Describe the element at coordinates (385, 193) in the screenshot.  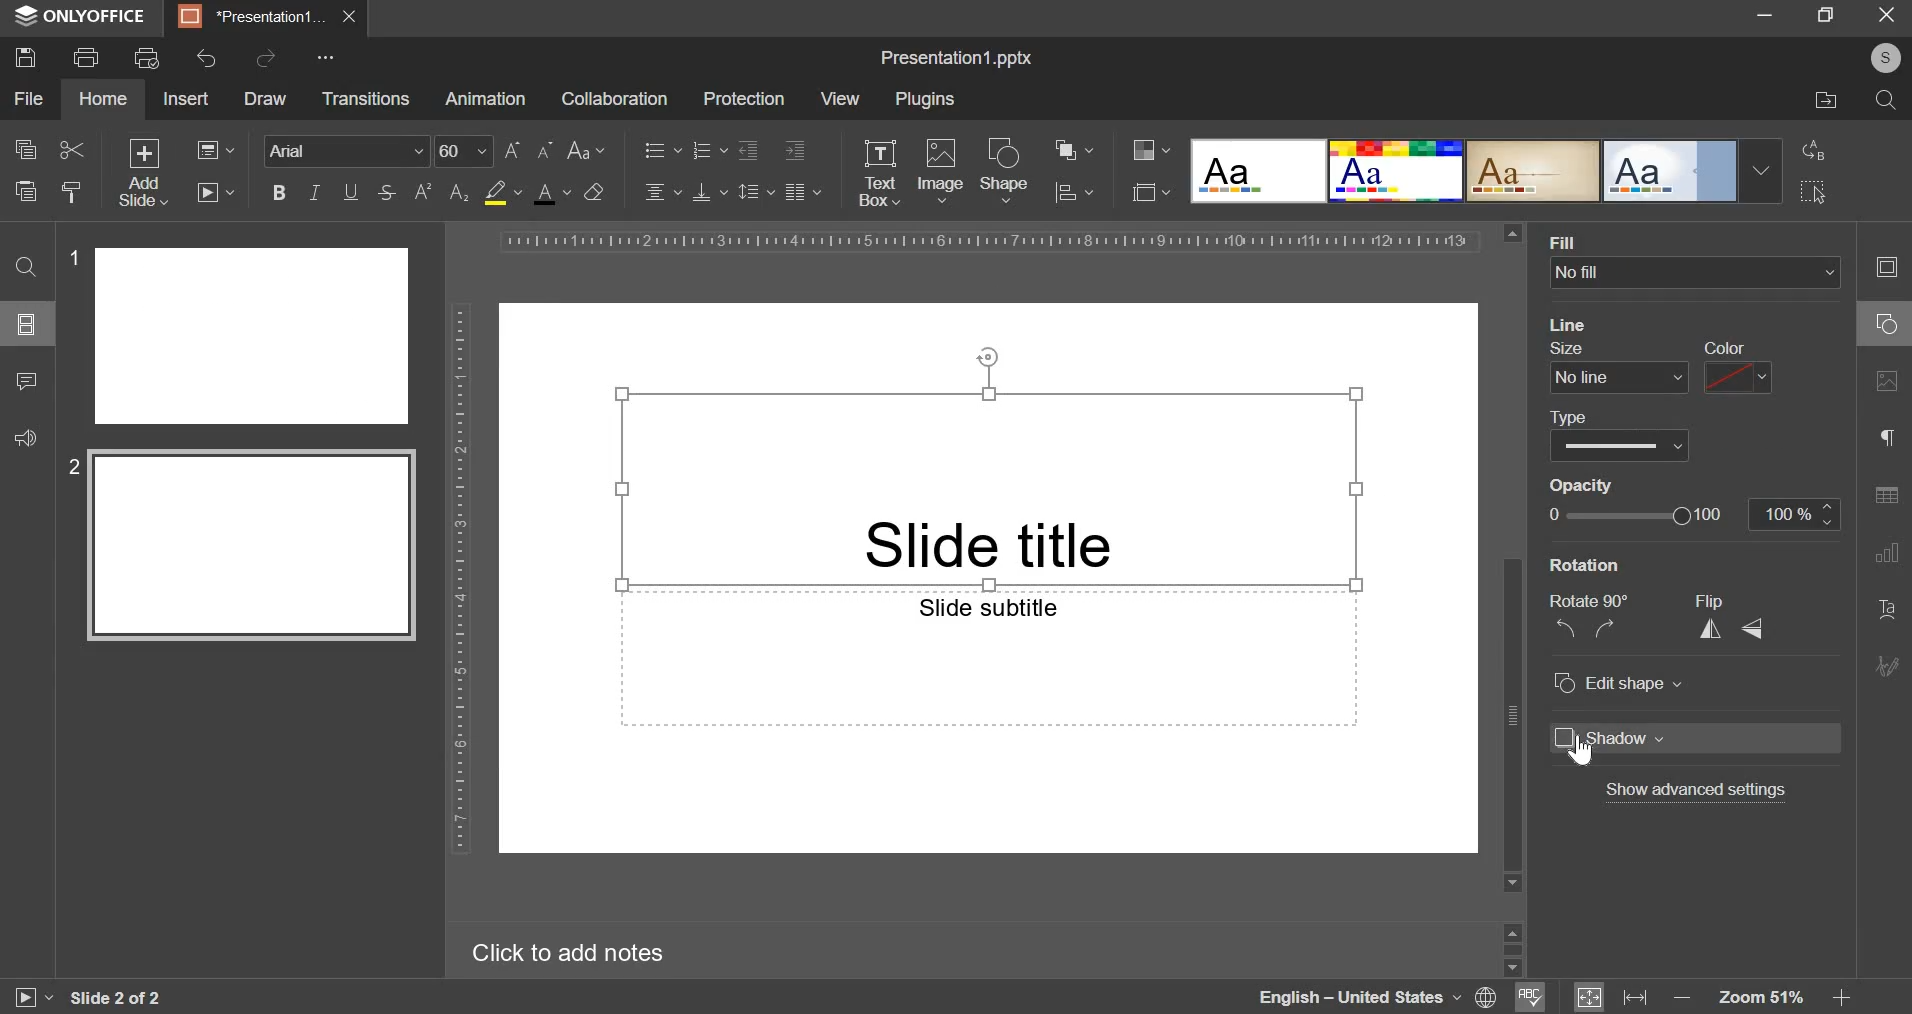
I see `strikethrough` at that location.